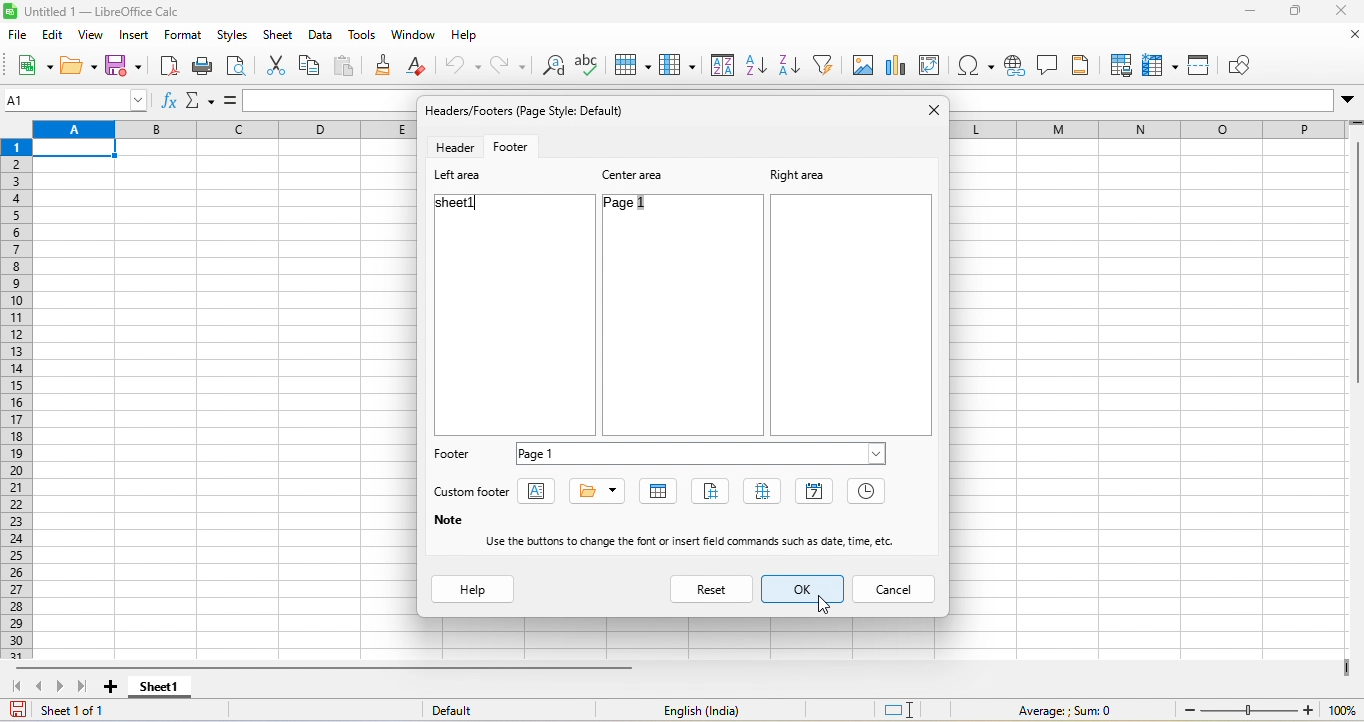 The image size is (1364, 722). Describe the element at coordinates (826, 603) in the screenshot. I see `cursor` at that location.